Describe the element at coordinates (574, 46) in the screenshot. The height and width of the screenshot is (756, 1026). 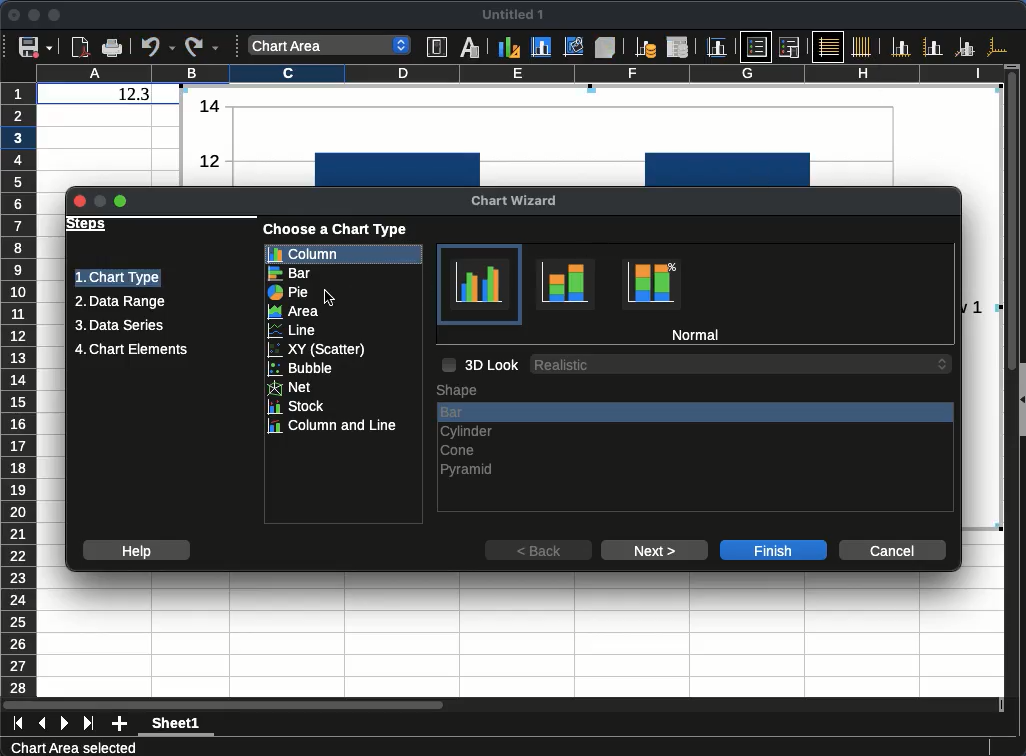
I see `Chart wall` at that location.